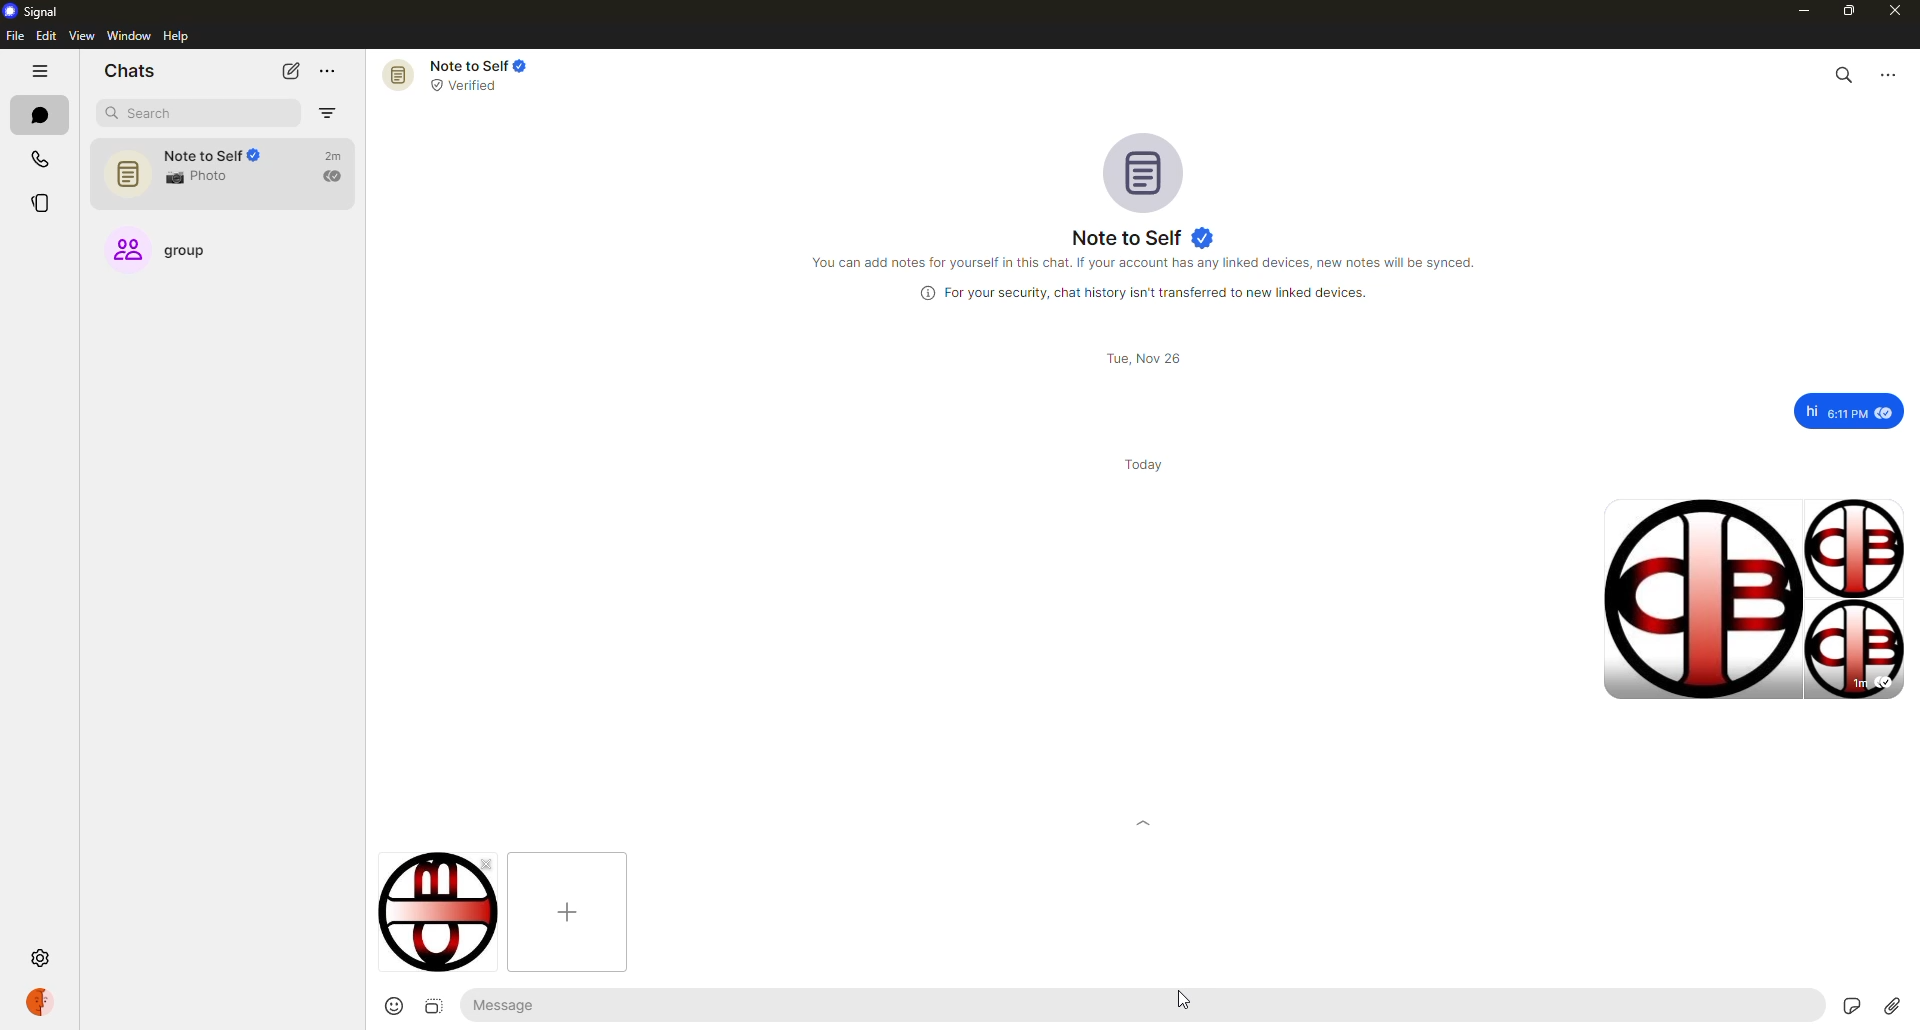  What do you see at coordinates (39, 115) in the screenshot?
I see `chats` at bounding box center [39, 115].